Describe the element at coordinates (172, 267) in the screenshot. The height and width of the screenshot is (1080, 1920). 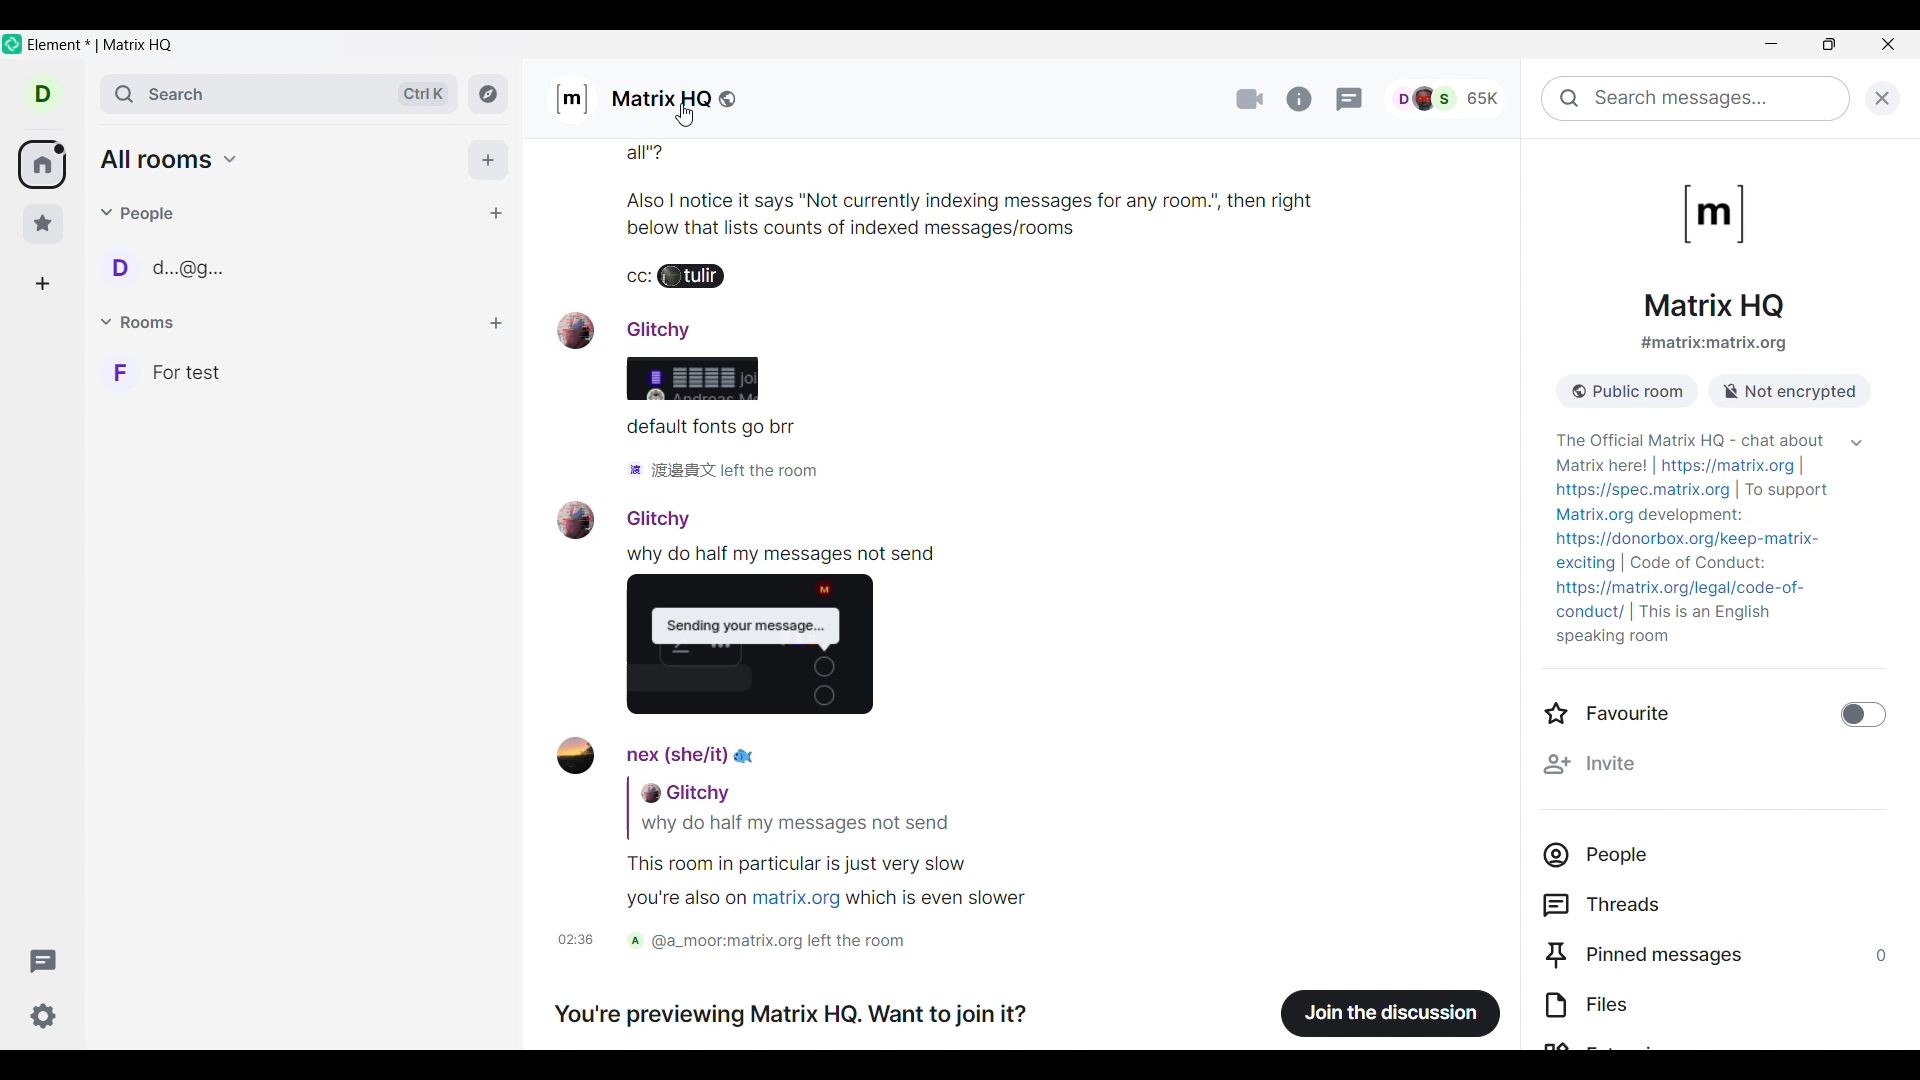
I see `Account under people` at that location.